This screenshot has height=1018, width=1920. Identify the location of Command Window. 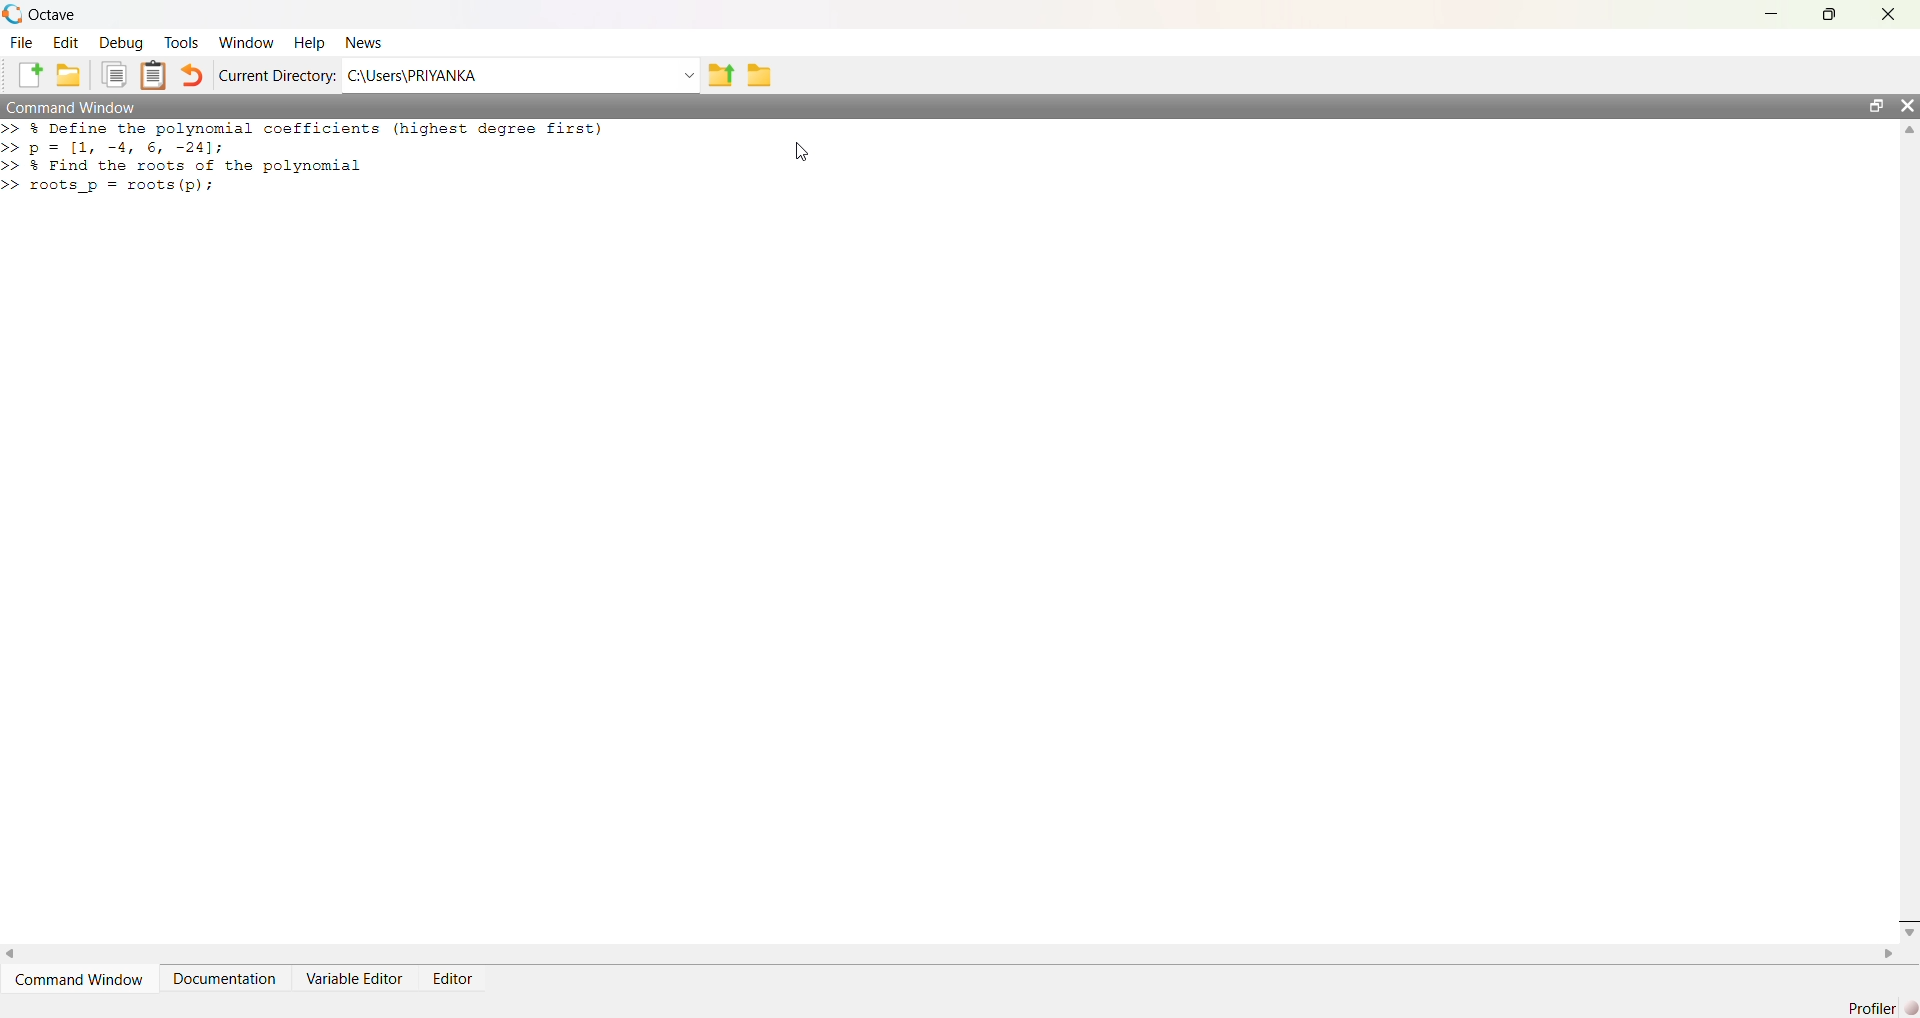
(82, 979).